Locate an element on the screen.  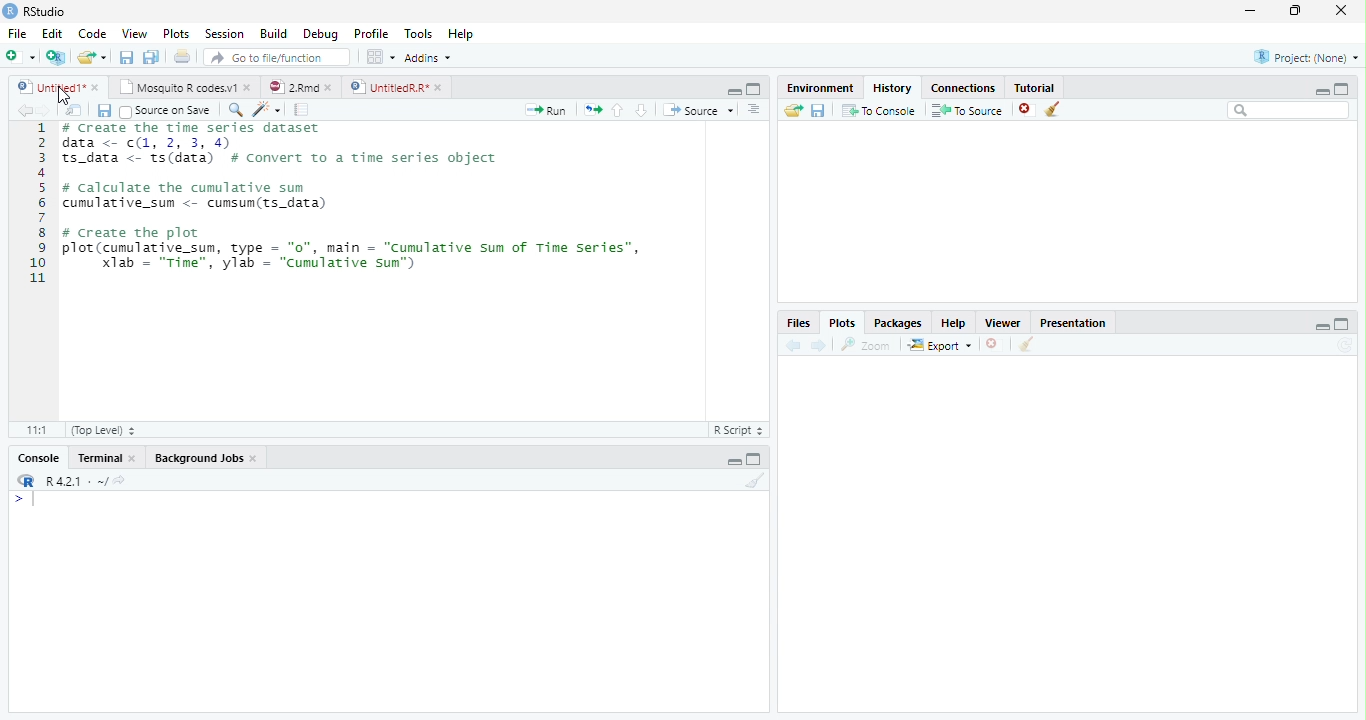
Close is located at coordinates (1336, 12).